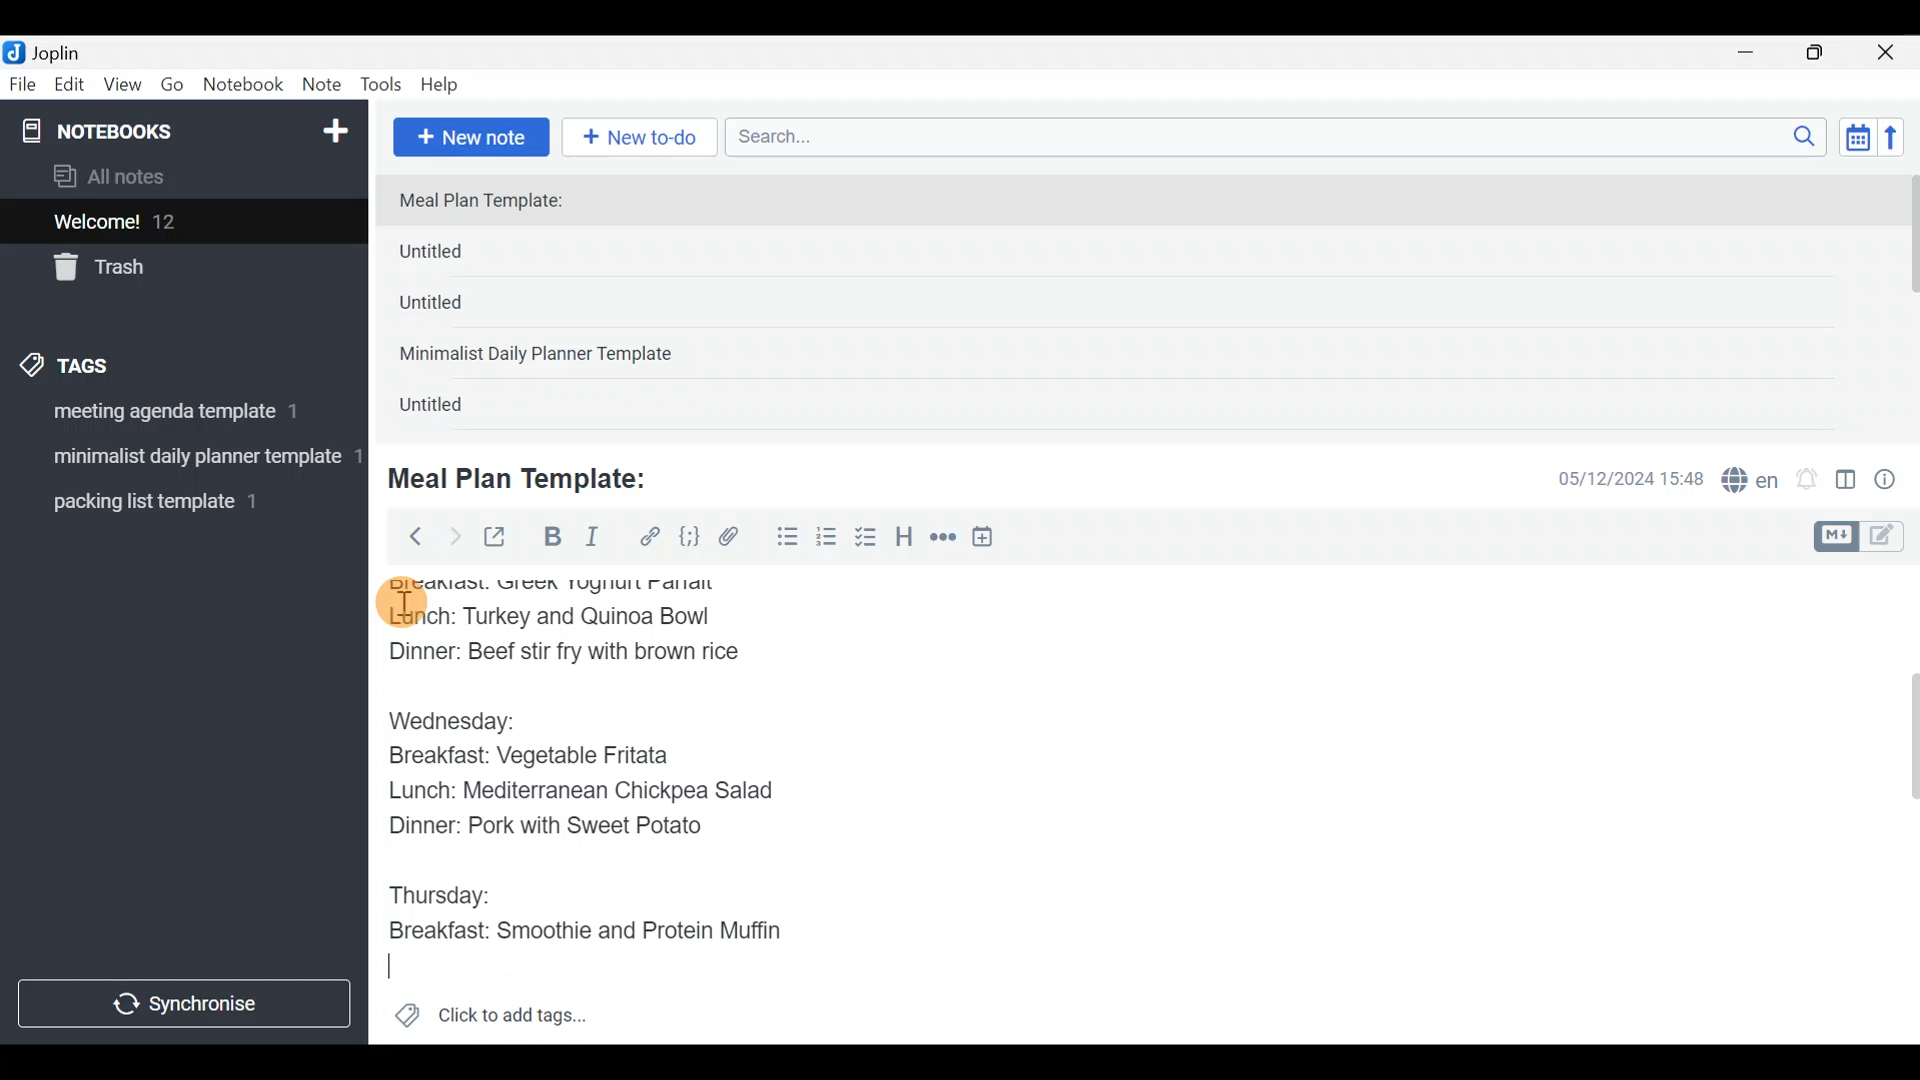 The height and width of the screenshot is (1080, 1920). I want to click on Wednesday:, so click(458, 719).